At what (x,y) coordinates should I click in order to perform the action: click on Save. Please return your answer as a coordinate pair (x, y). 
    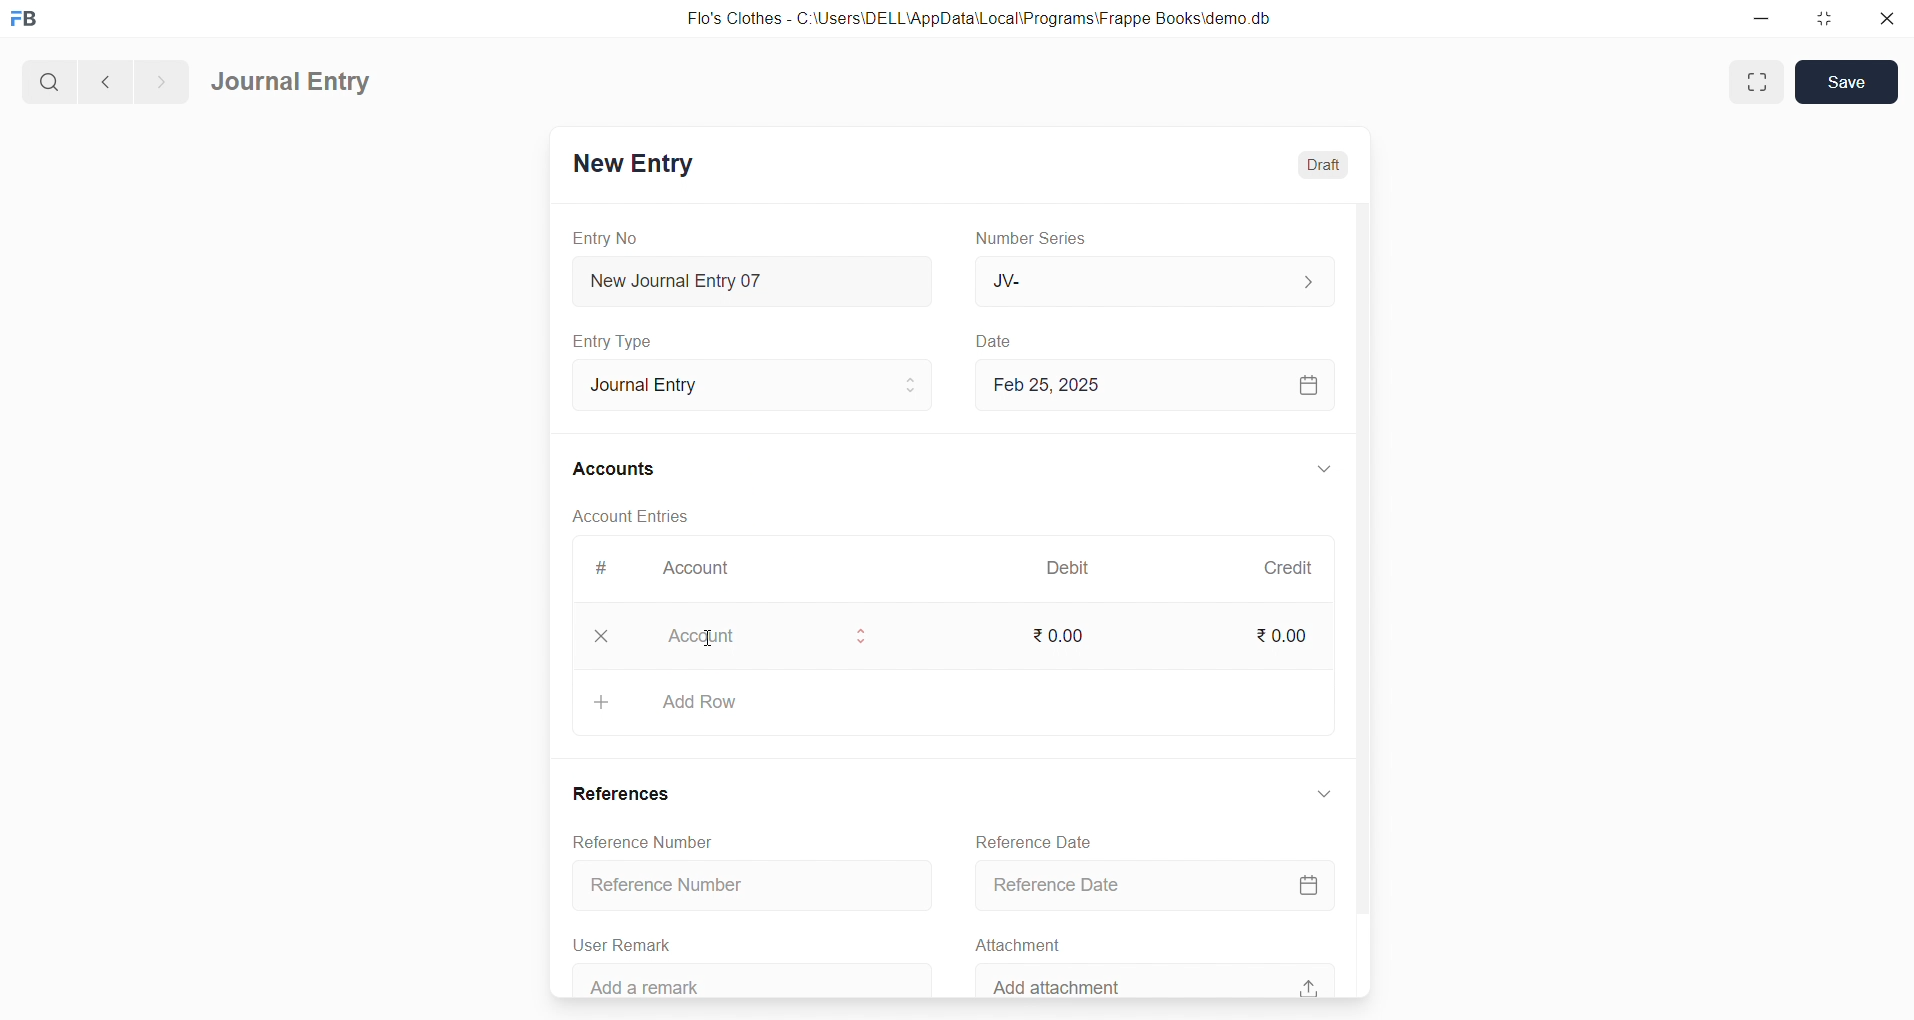
    Looking at the image, I should click on (1847, 82).